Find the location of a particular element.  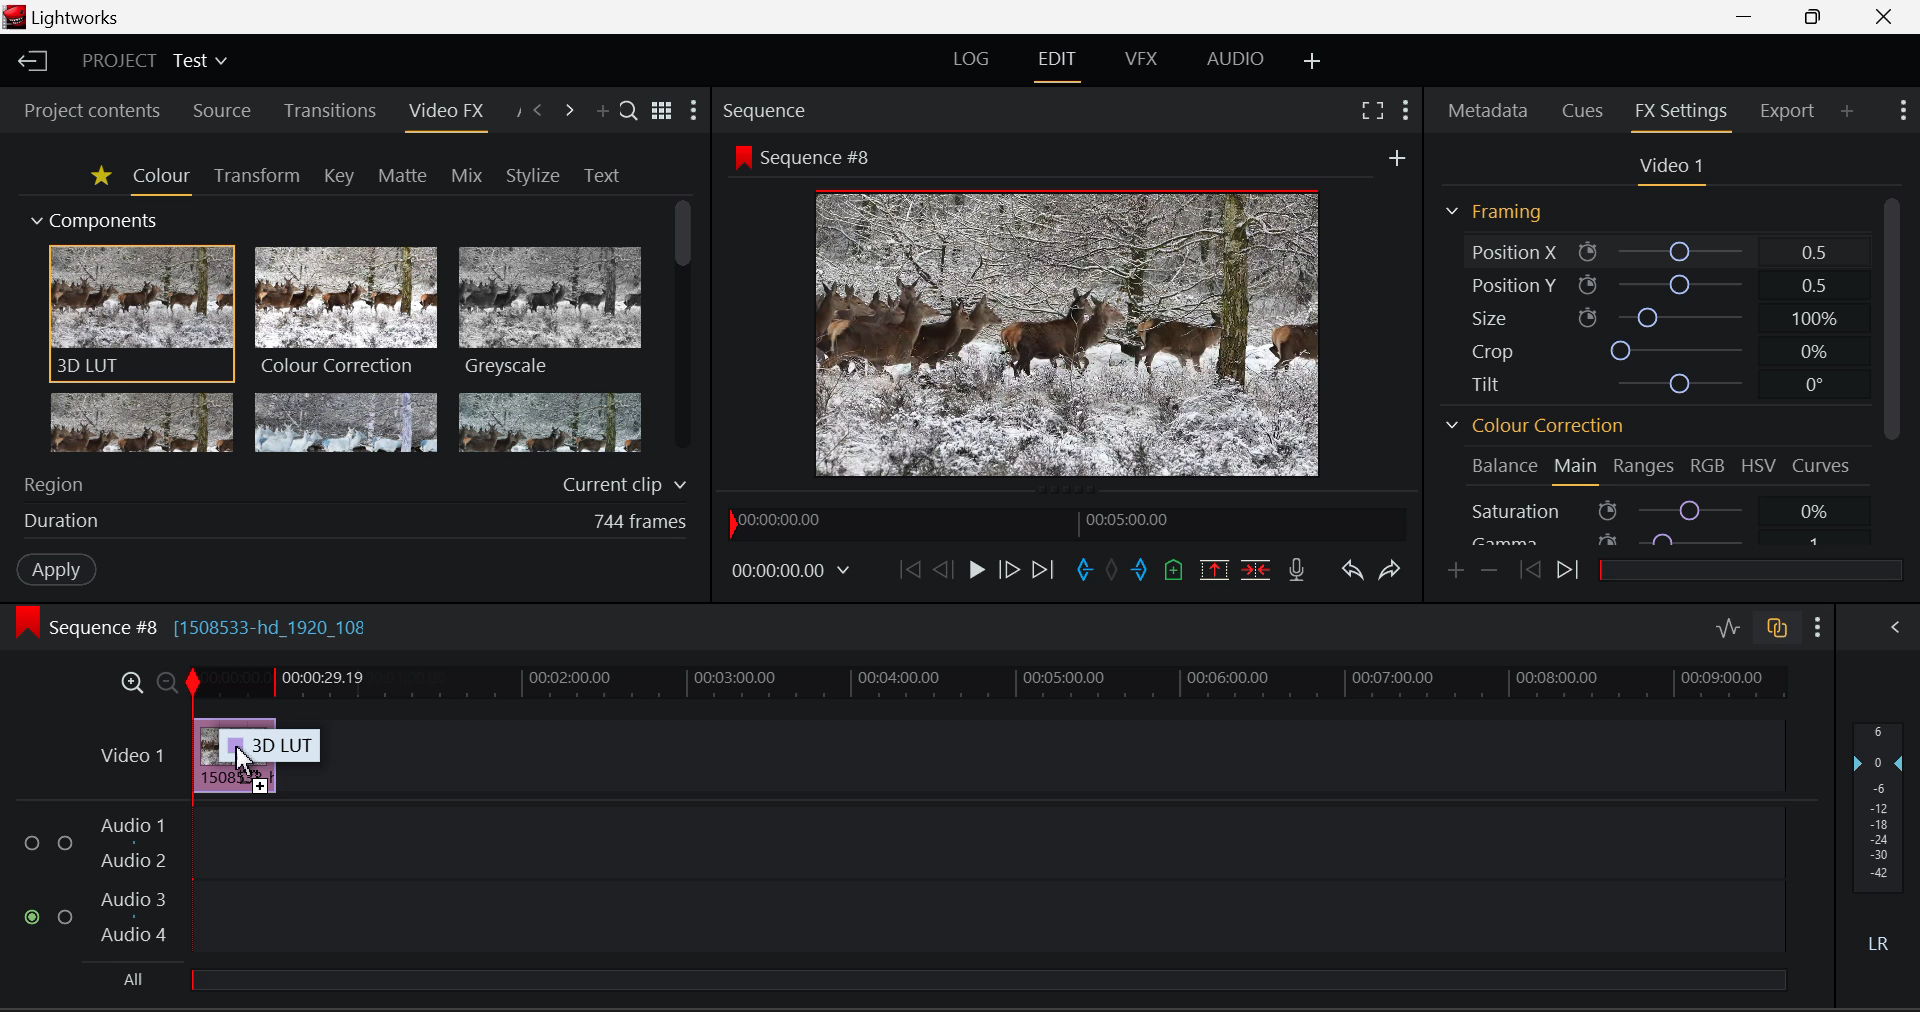

Key is located at coordinates (338, 176).